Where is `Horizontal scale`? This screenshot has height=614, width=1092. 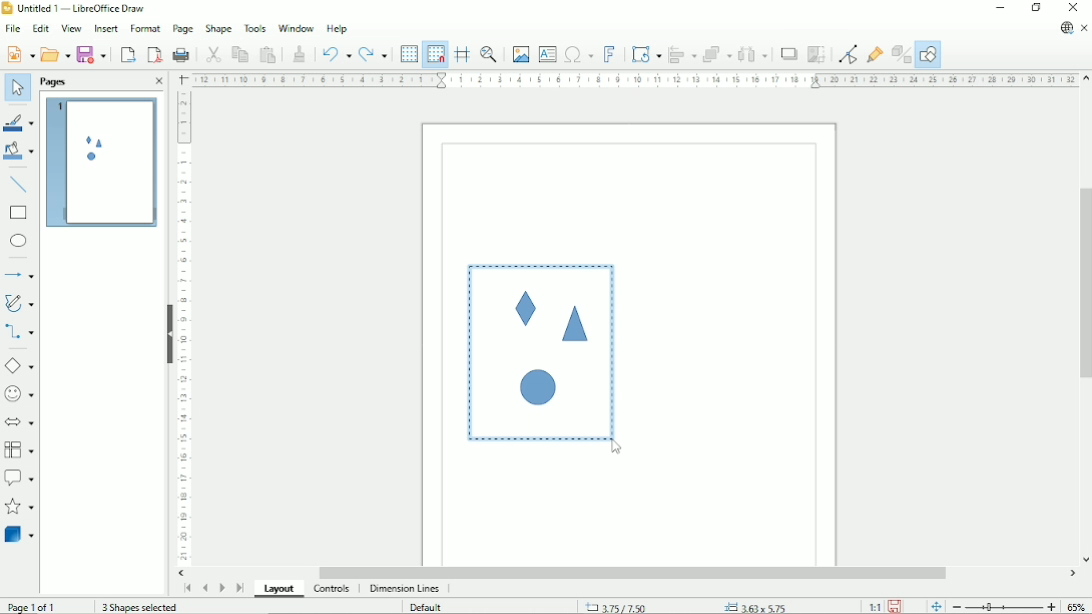 Horizontal scale is located at coordinates (634, 80).